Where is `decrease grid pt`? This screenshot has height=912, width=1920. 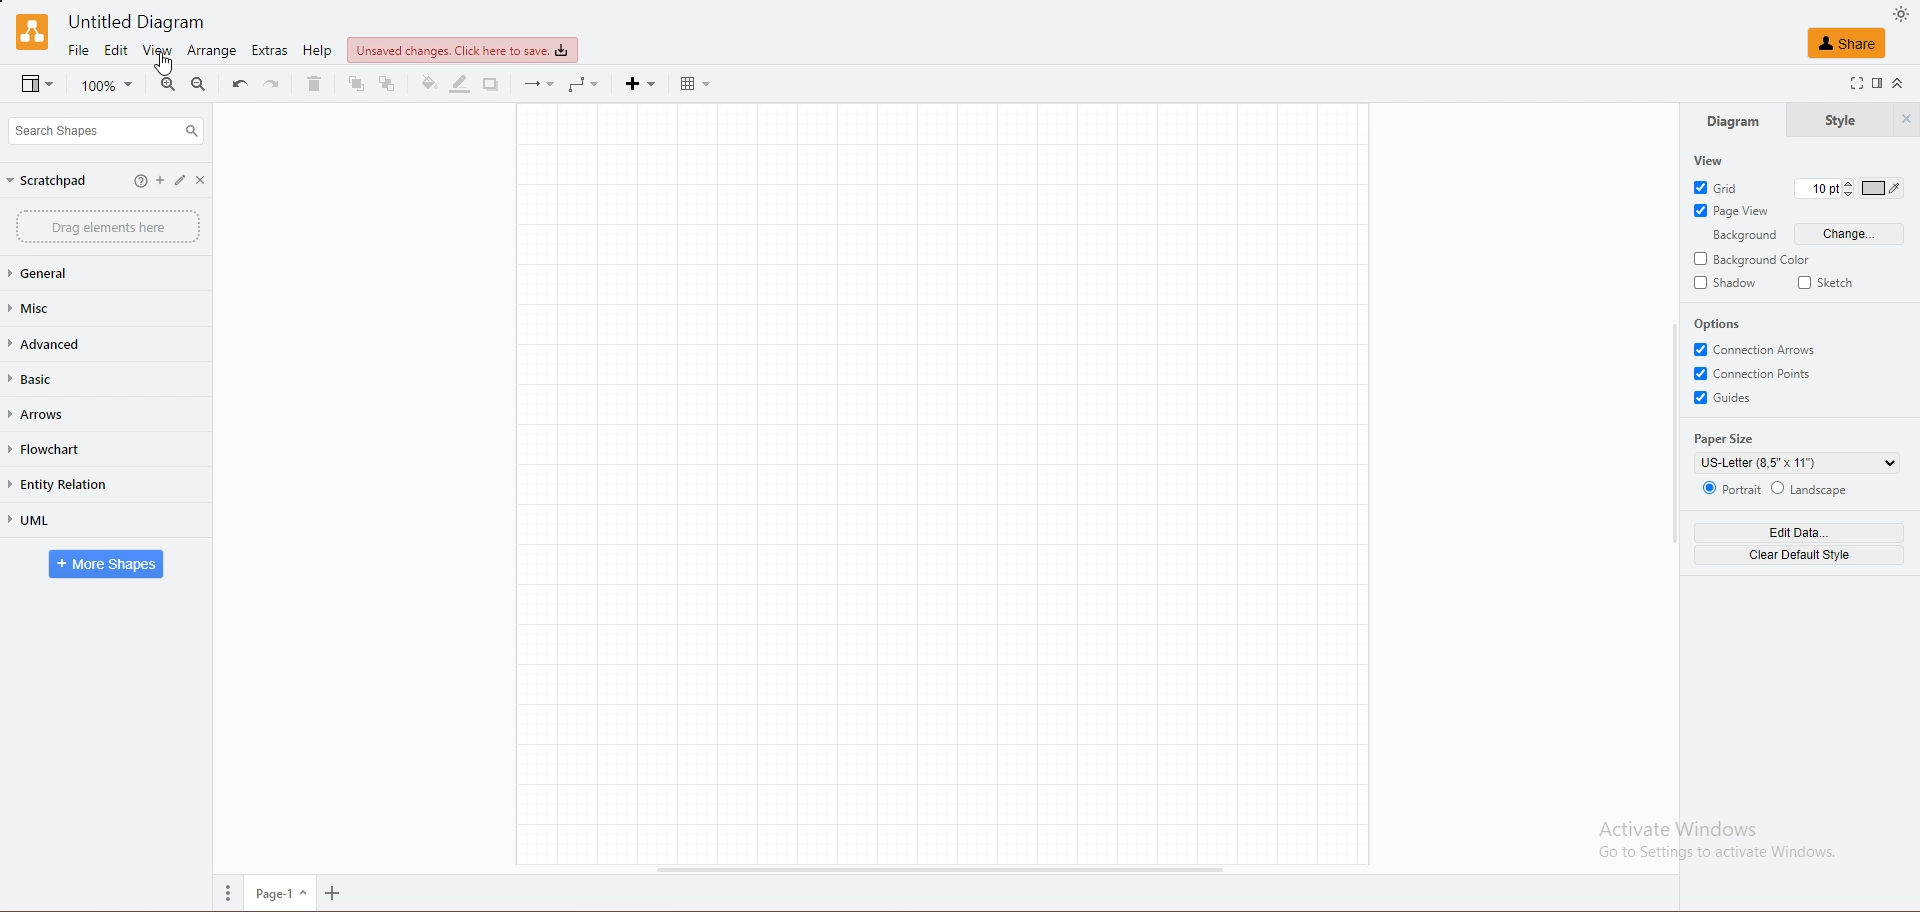
decrease grid pt is located at coordinates (1848, 196).